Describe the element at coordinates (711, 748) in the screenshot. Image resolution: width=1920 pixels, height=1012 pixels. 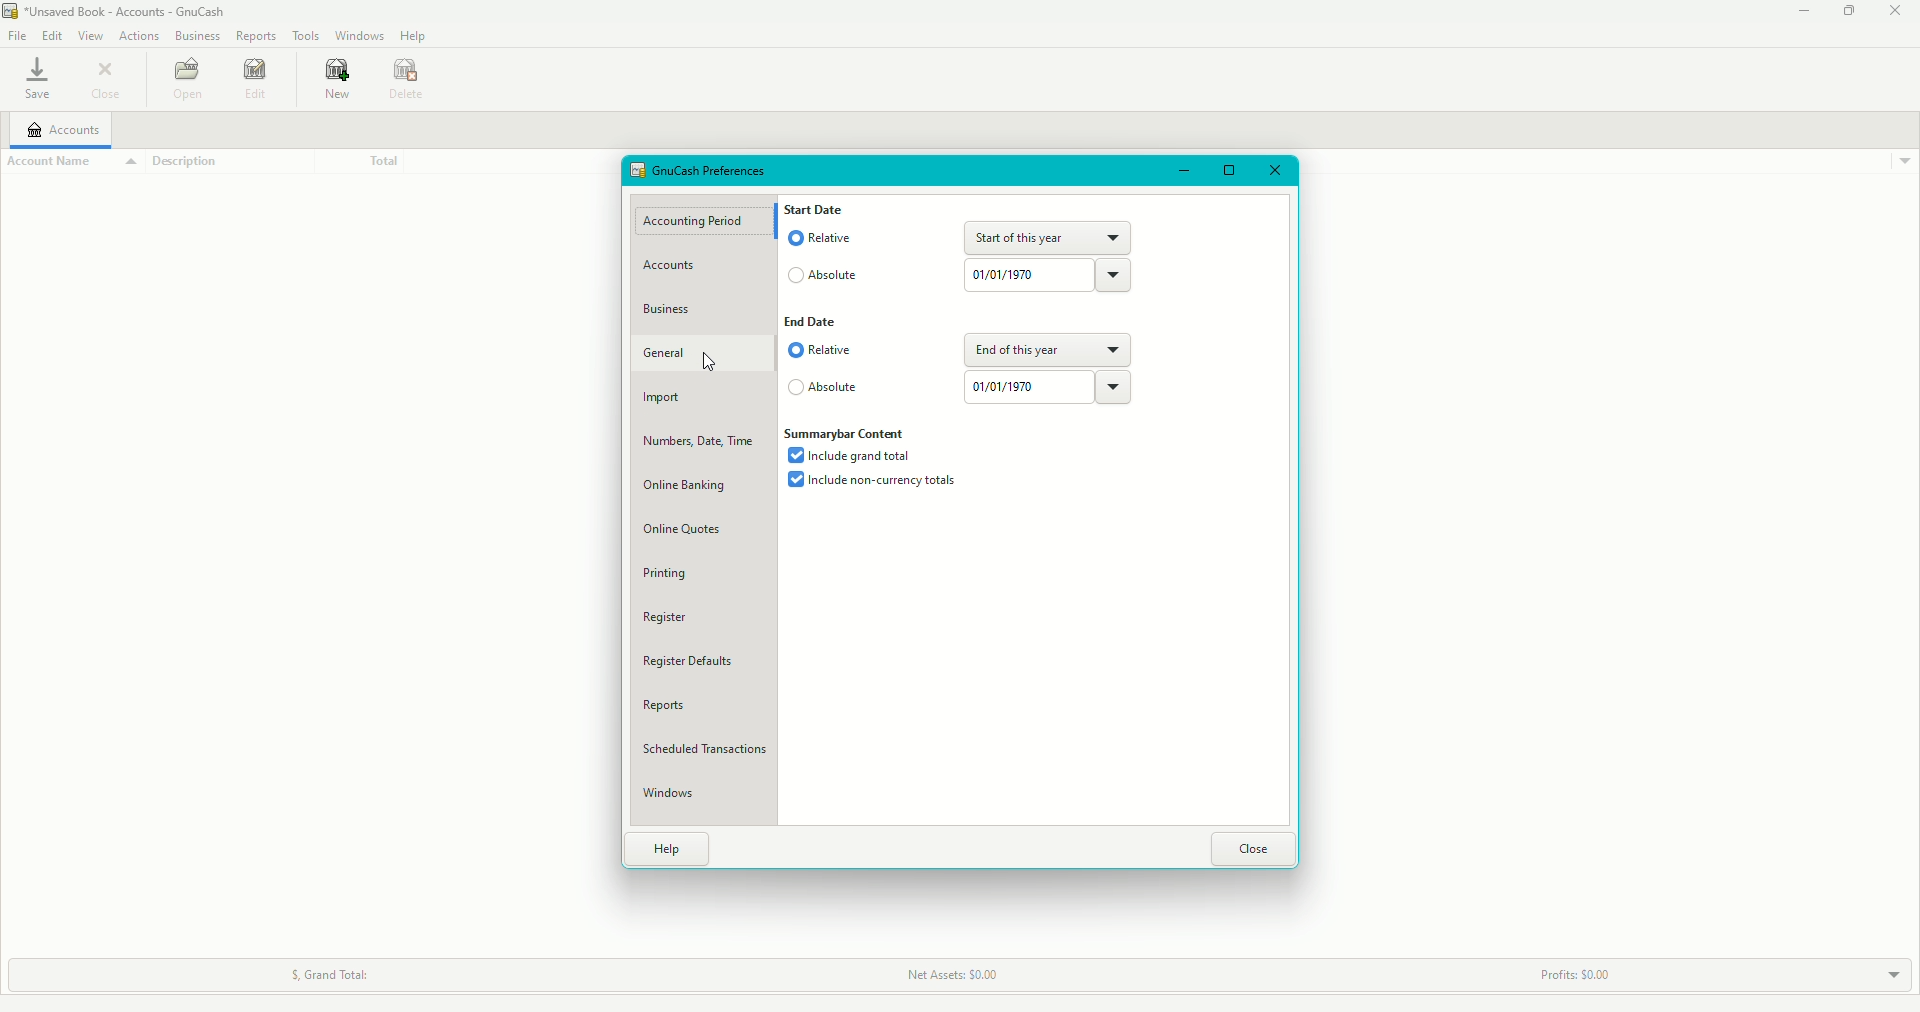
I see `Scheduled Transactions` at that location.